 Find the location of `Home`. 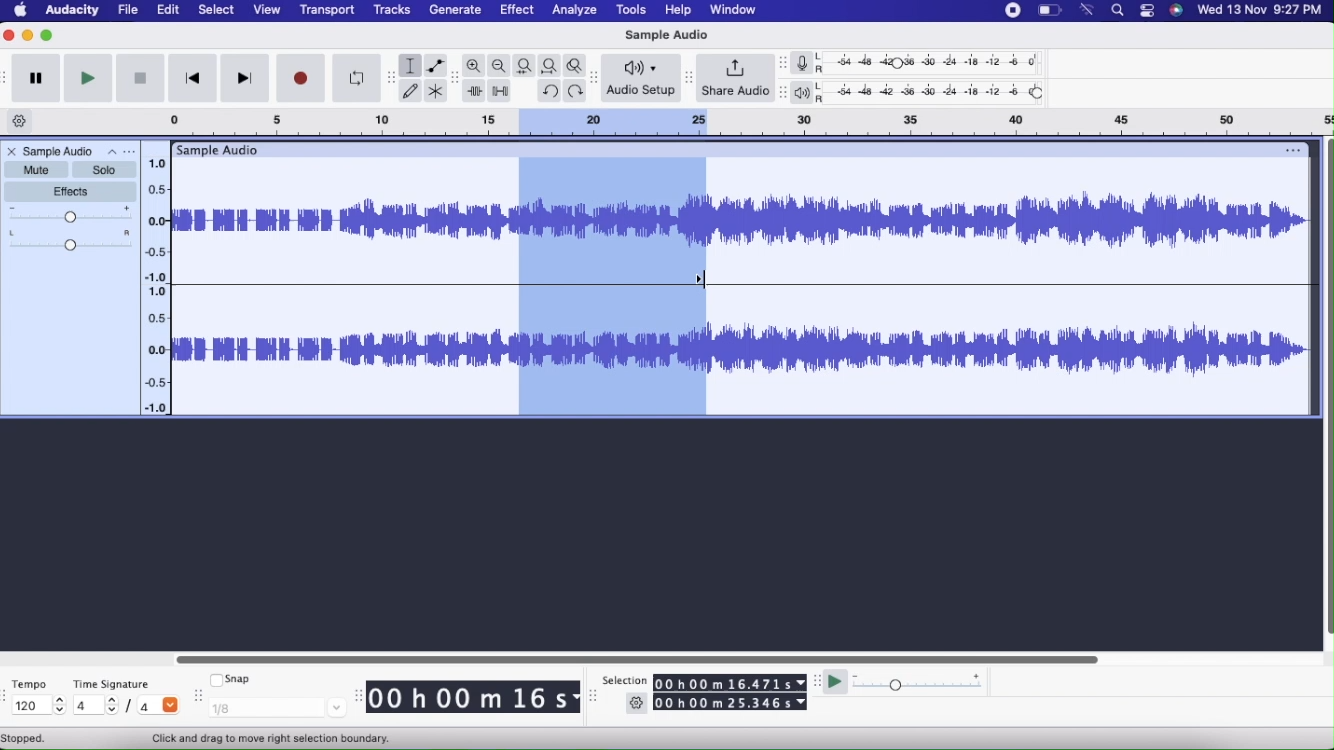

Home is located at coordinates (21, 9).